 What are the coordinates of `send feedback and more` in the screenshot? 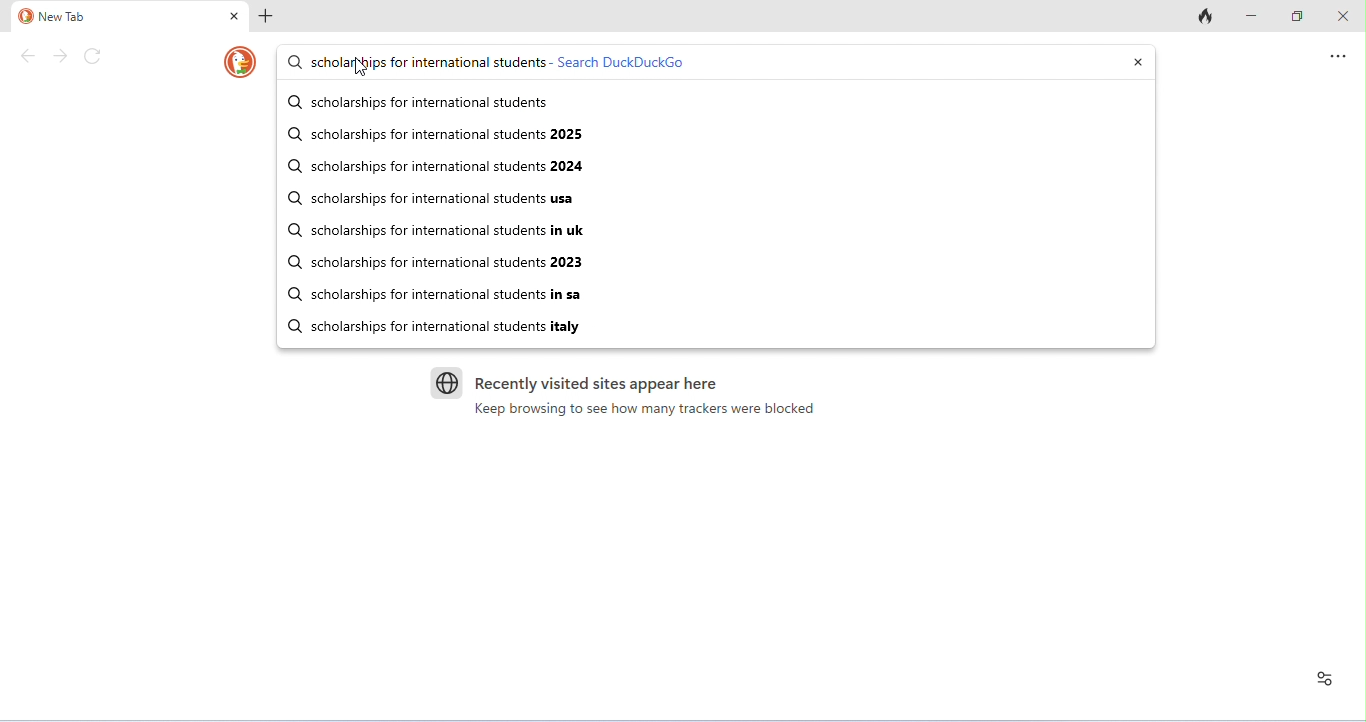 It's located at (1336, 56).